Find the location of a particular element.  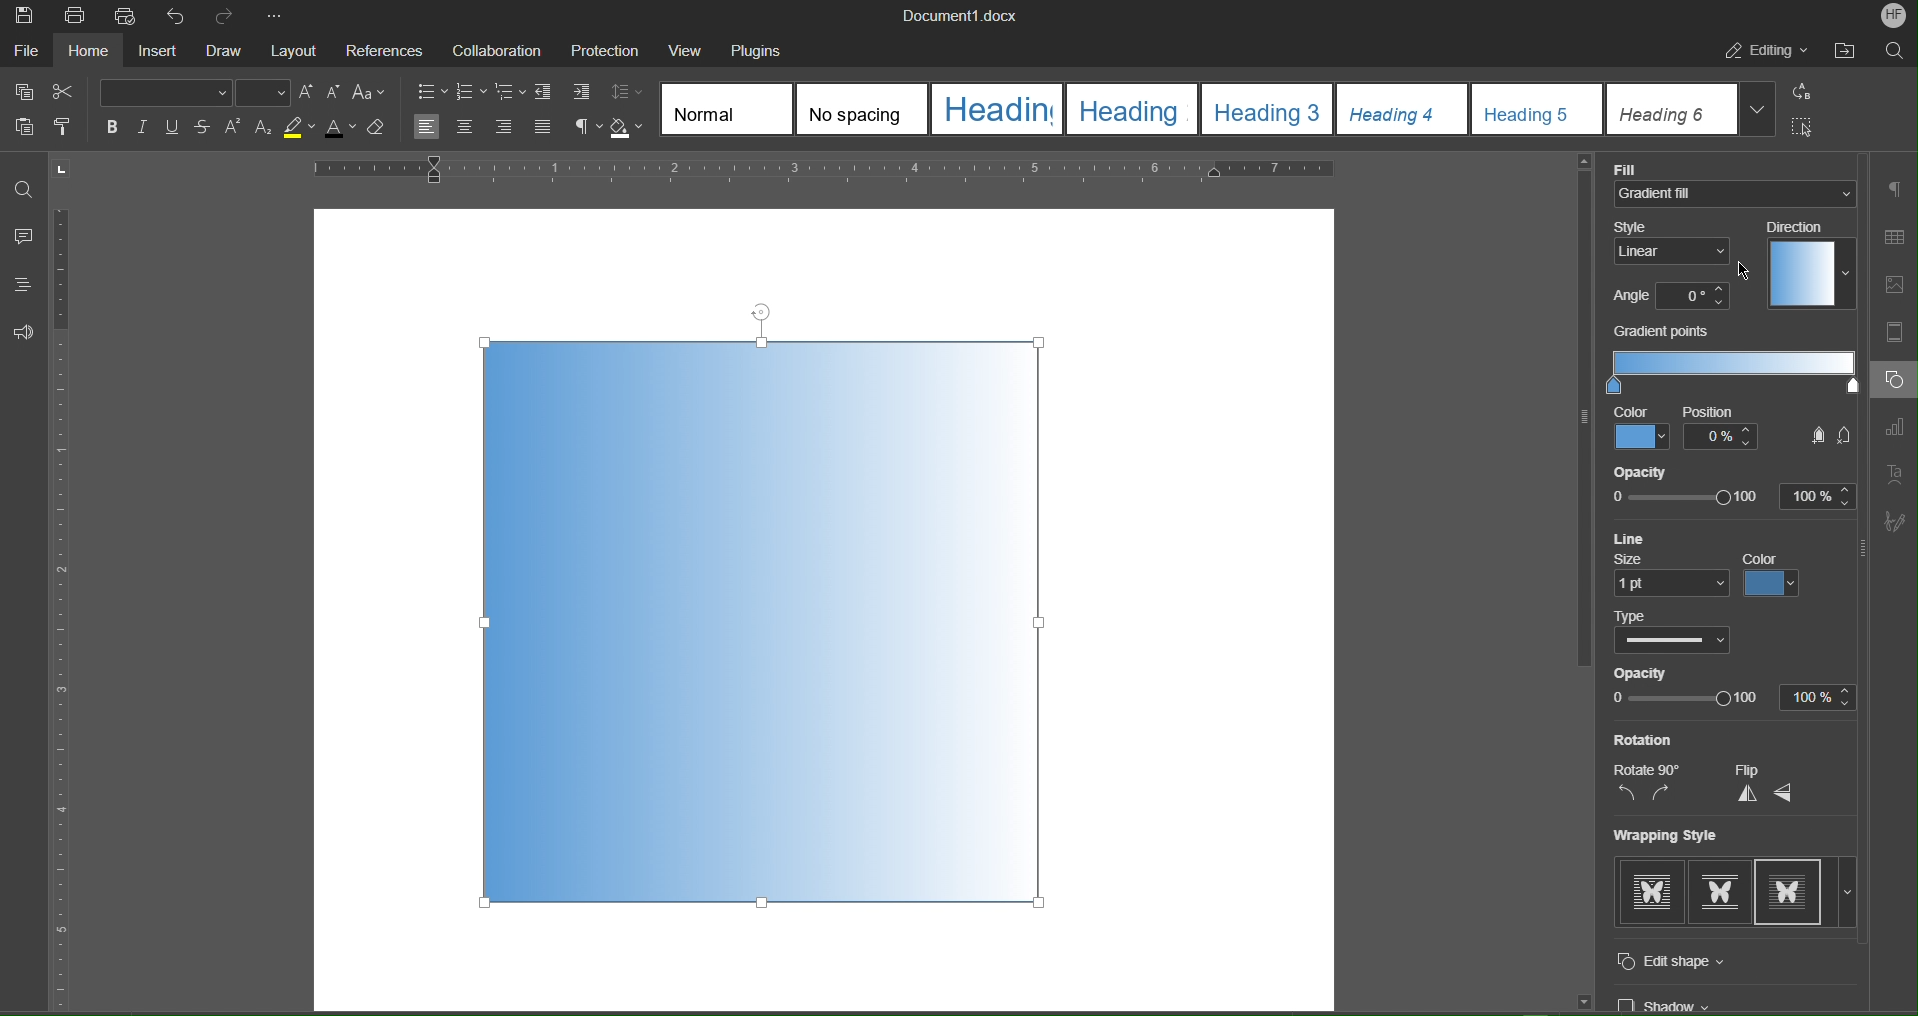

Subscript is located at coordinates (264, 129).